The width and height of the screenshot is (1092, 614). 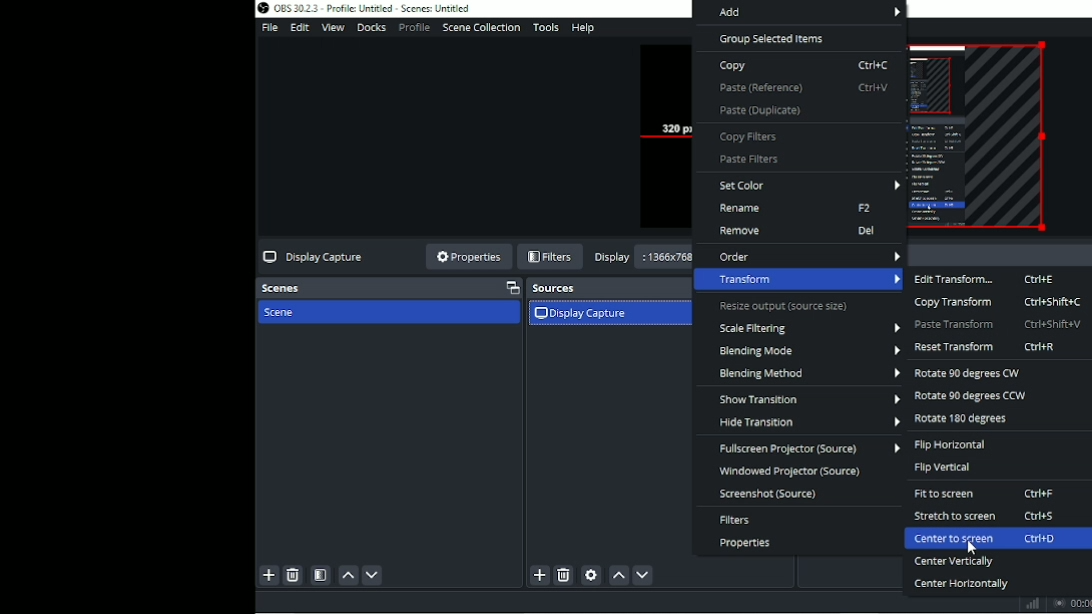 I want to click on Scale filtering, so click(x=806, y=328).